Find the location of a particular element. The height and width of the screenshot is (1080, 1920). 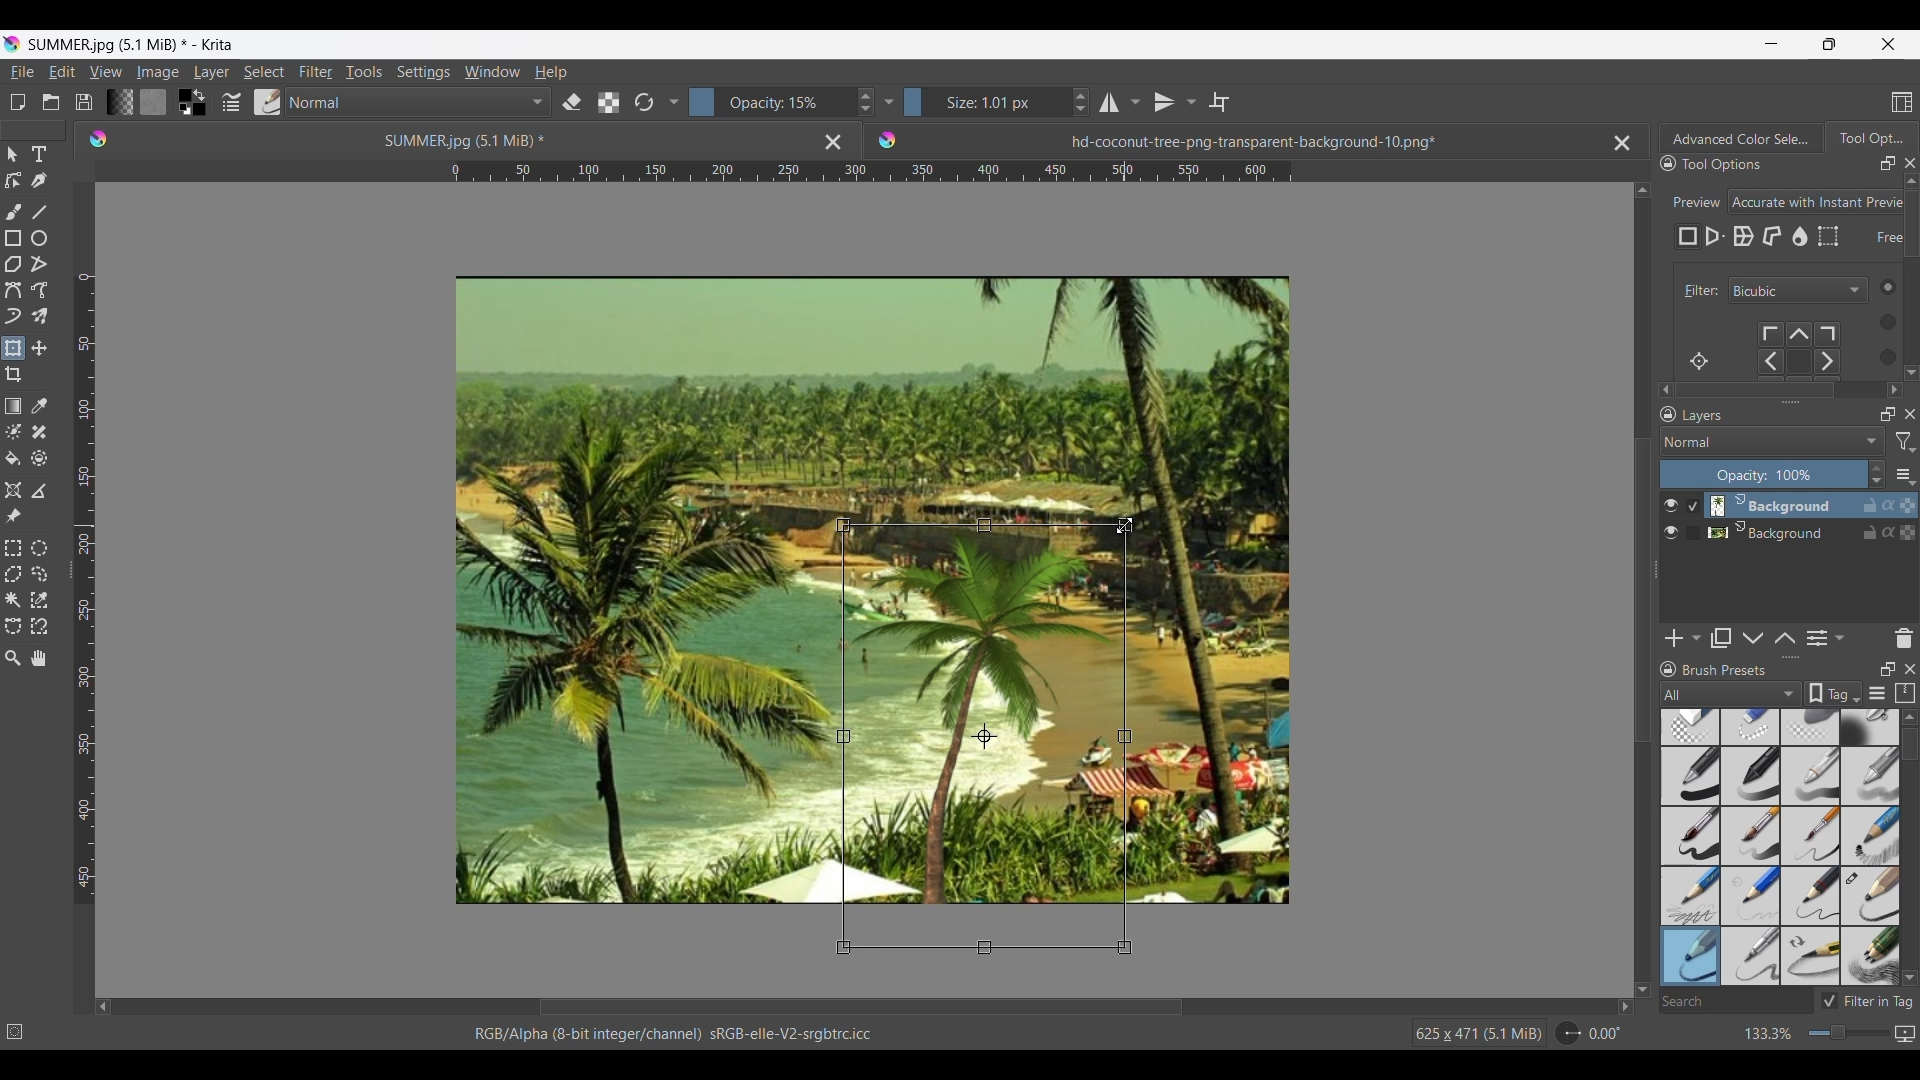

Edit layer properties is located at coordinates (1817, 639).